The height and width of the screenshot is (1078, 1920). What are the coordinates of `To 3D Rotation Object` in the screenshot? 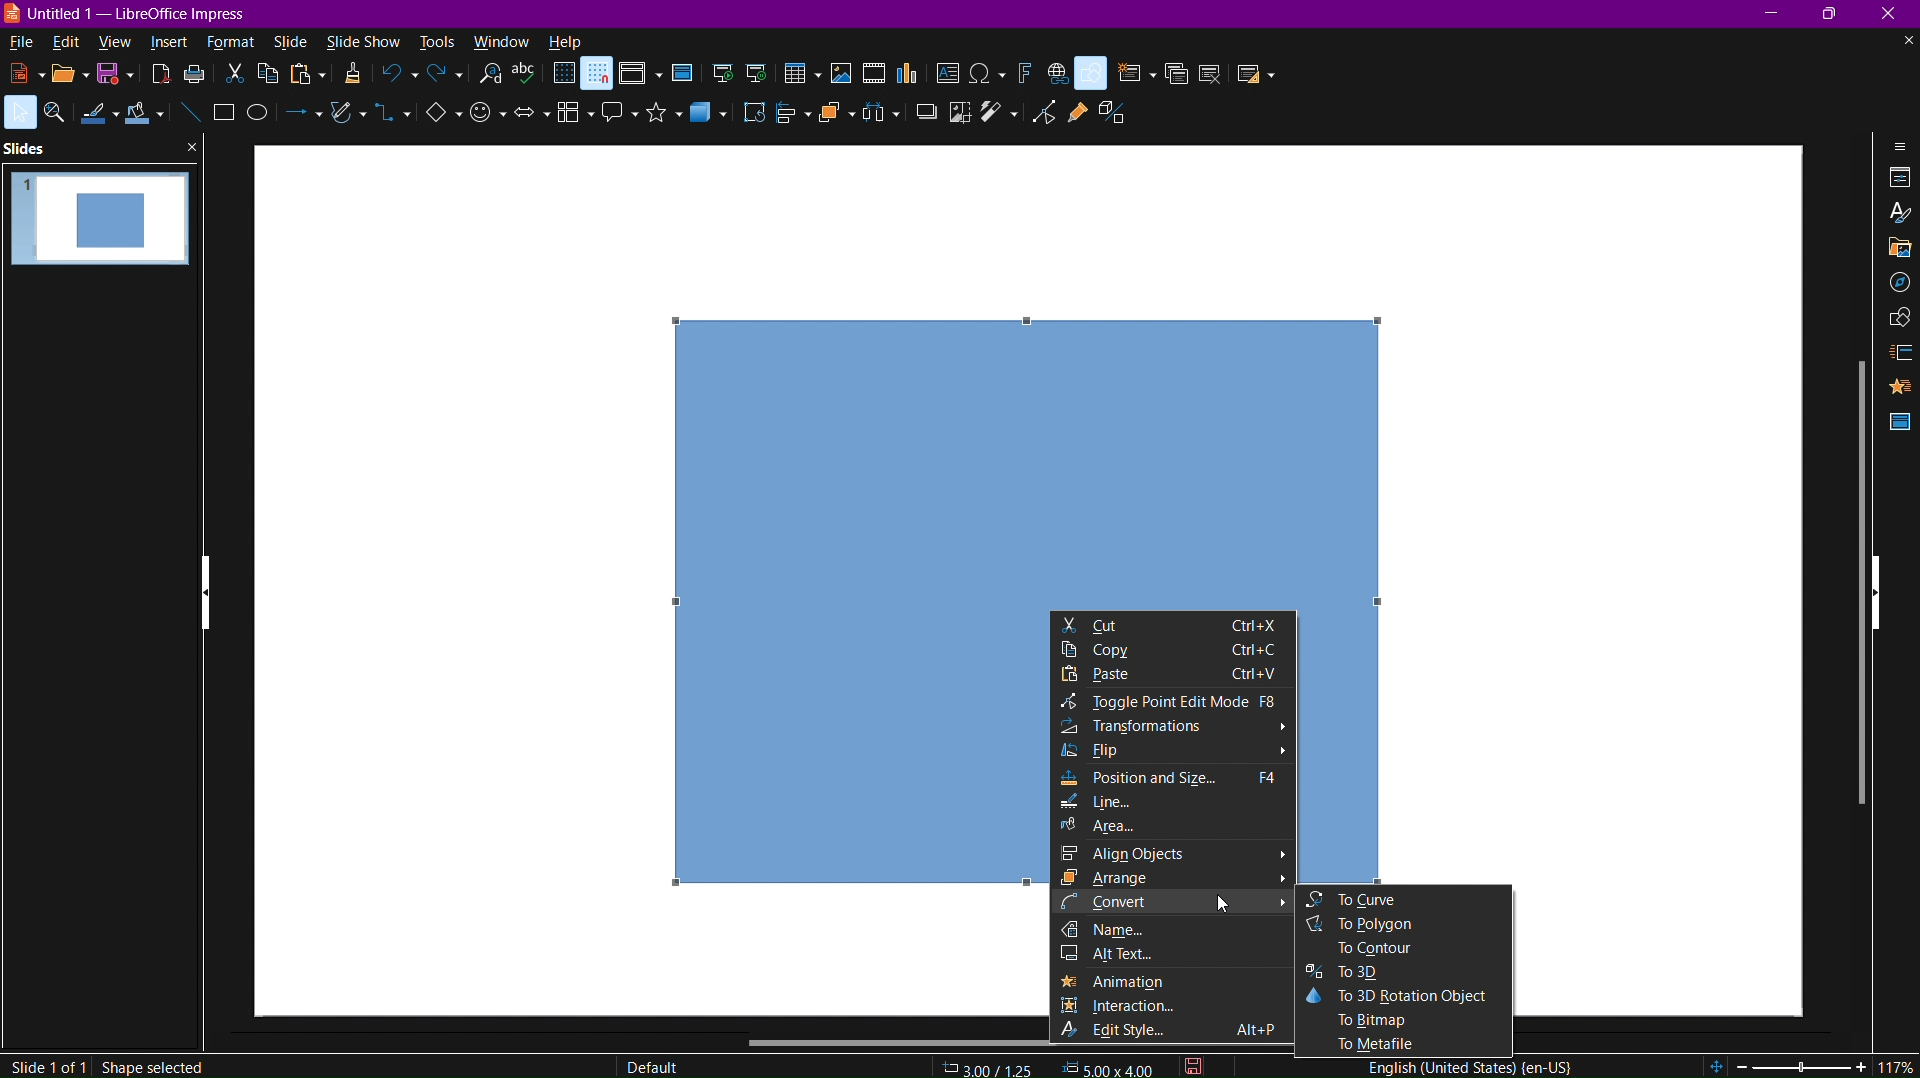 It's located at (1408, 1000).